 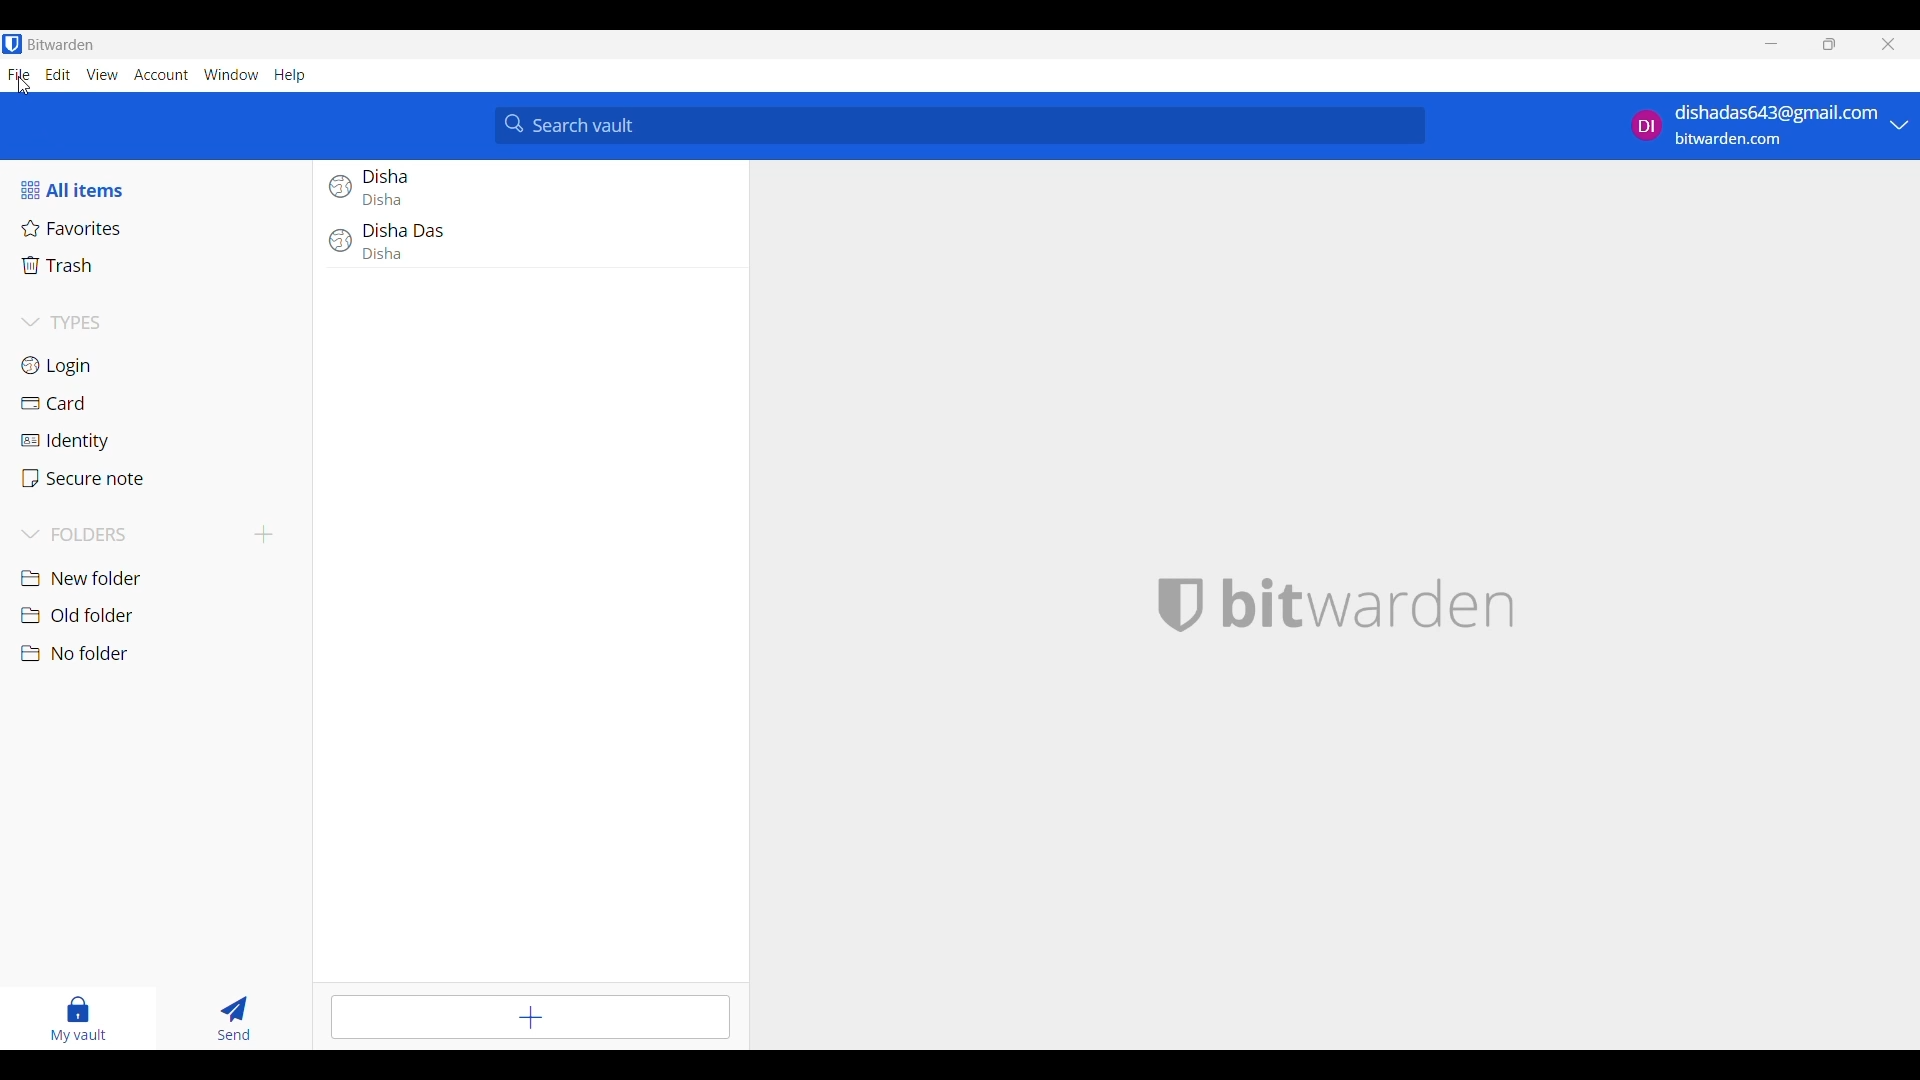 What do you see at coordinates (235, 1019) in the screenshot?
I see `Send` at bounding box center [235, 1019].